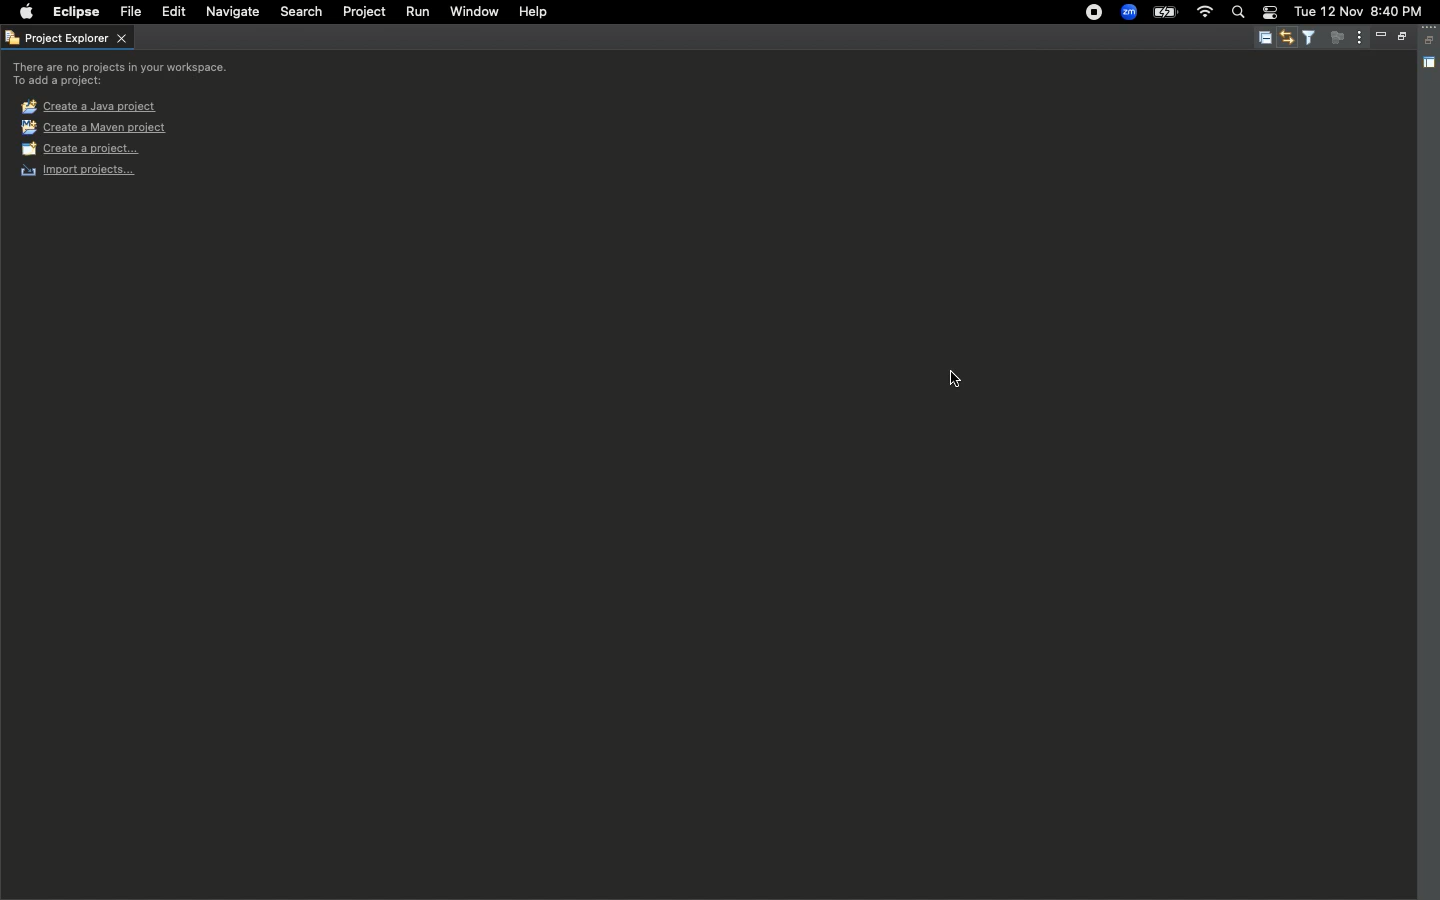 This screenshot has width=1440, height=900. Describe the element at coordinates (1264, 39) in the screenshot. I see `Collapse all` at that location.